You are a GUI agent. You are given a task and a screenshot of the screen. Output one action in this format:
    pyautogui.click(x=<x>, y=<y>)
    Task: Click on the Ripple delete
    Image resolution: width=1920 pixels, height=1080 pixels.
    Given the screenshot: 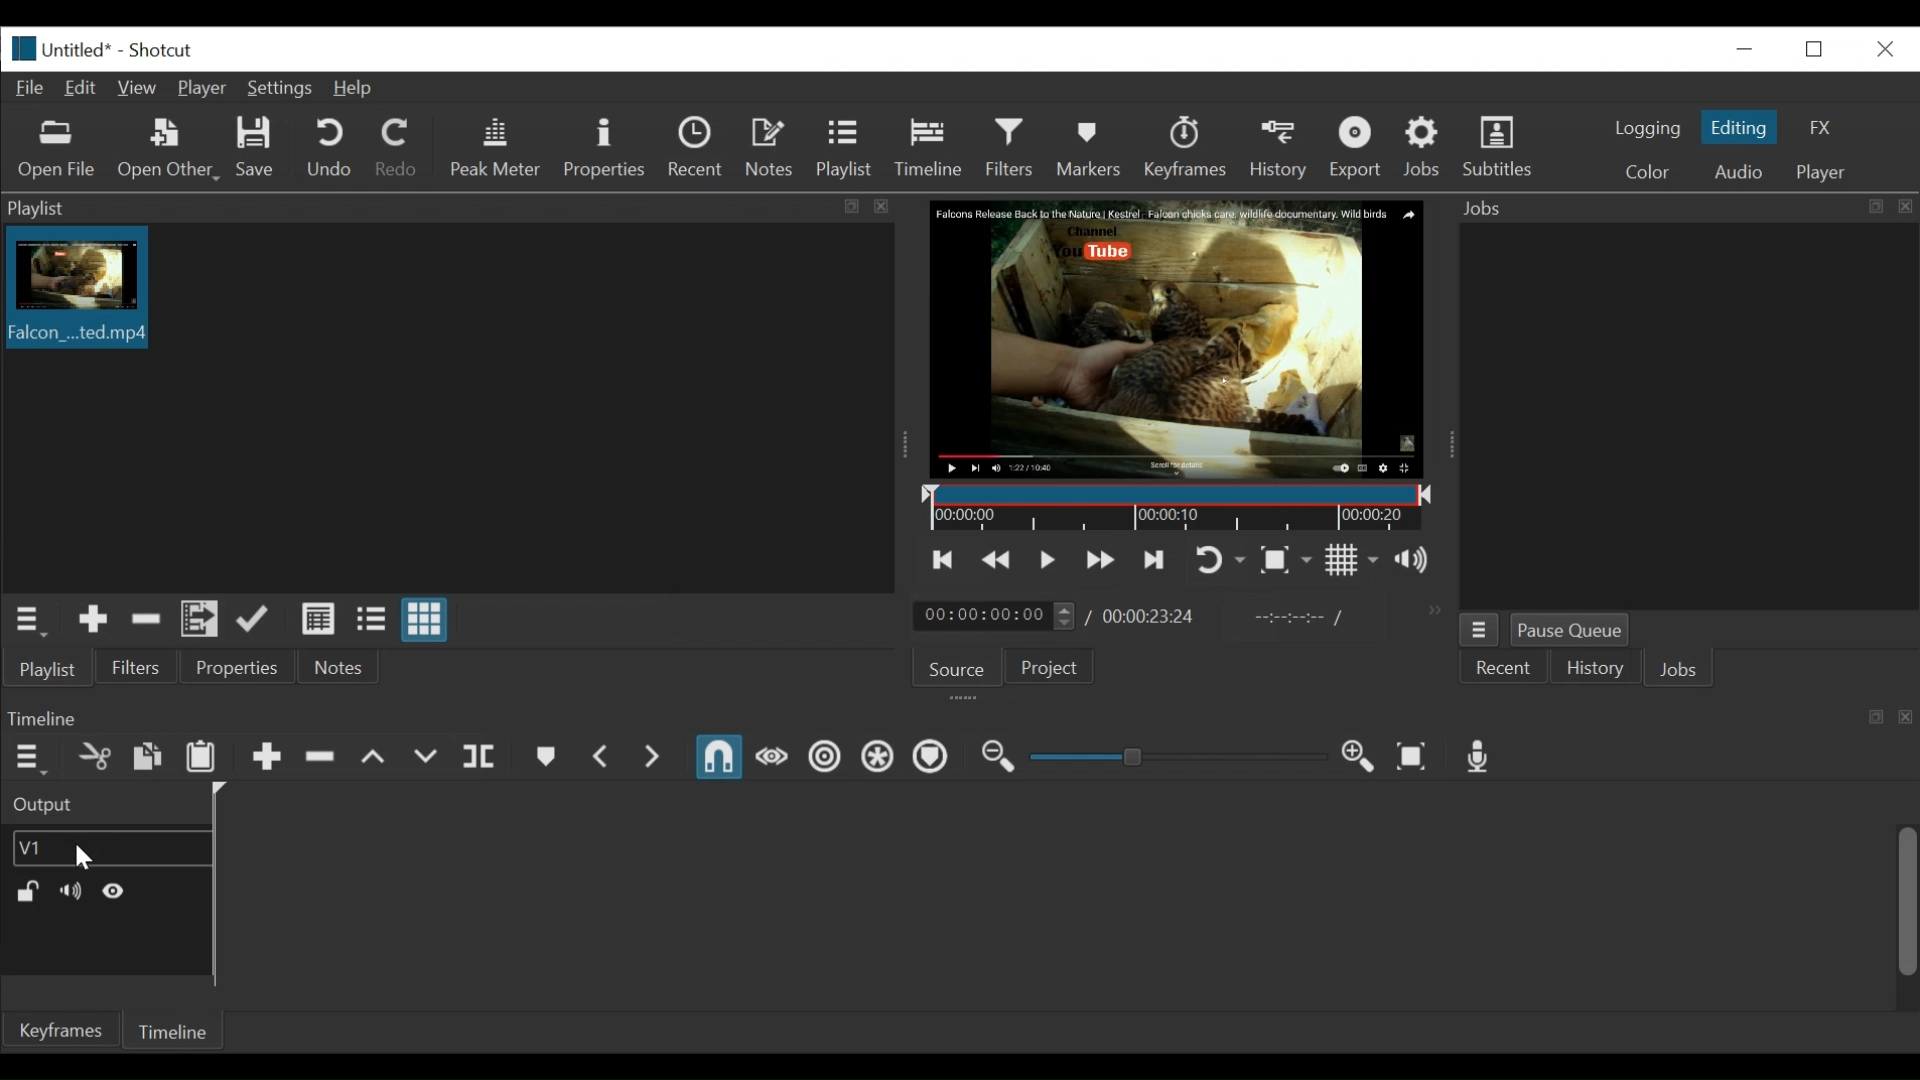 What is the action you would take?
    pyautogui.click(x=321, y=758)
    